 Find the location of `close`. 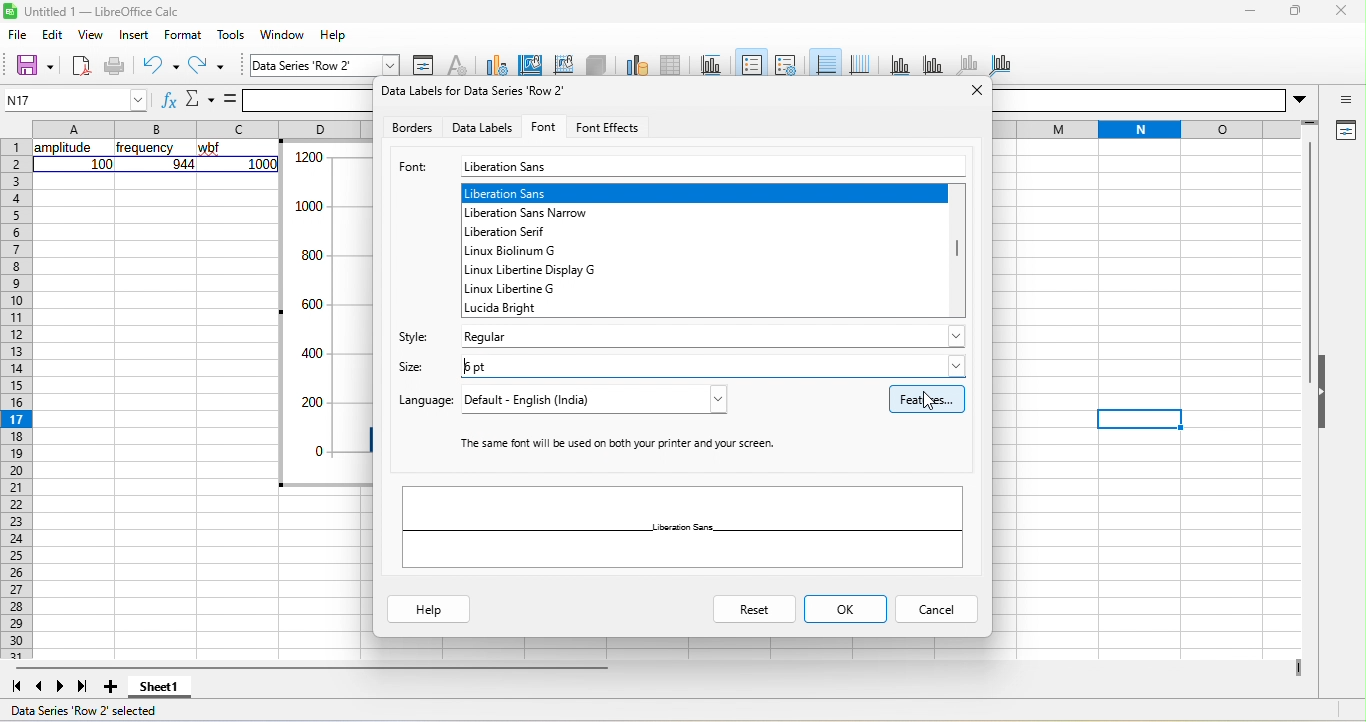

close is located at coordinates (976, 96).